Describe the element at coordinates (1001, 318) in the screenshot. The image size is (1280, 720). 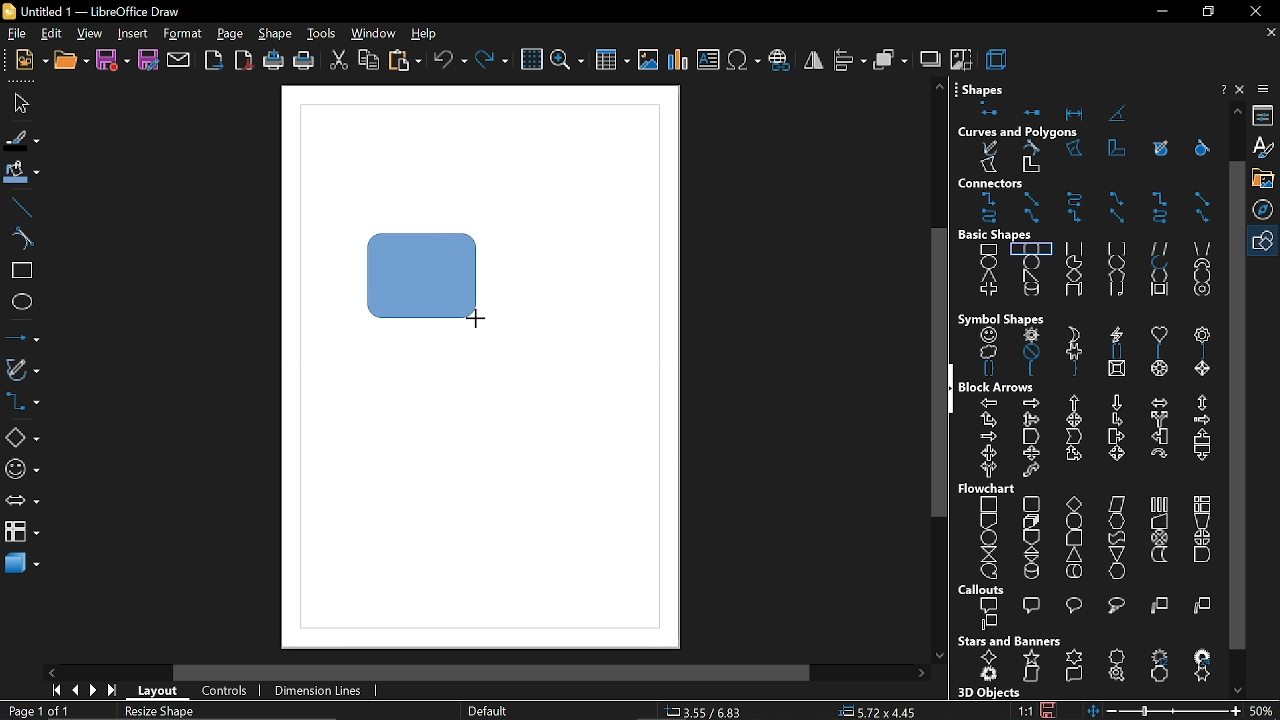
I see `symbol shapes` at that location.